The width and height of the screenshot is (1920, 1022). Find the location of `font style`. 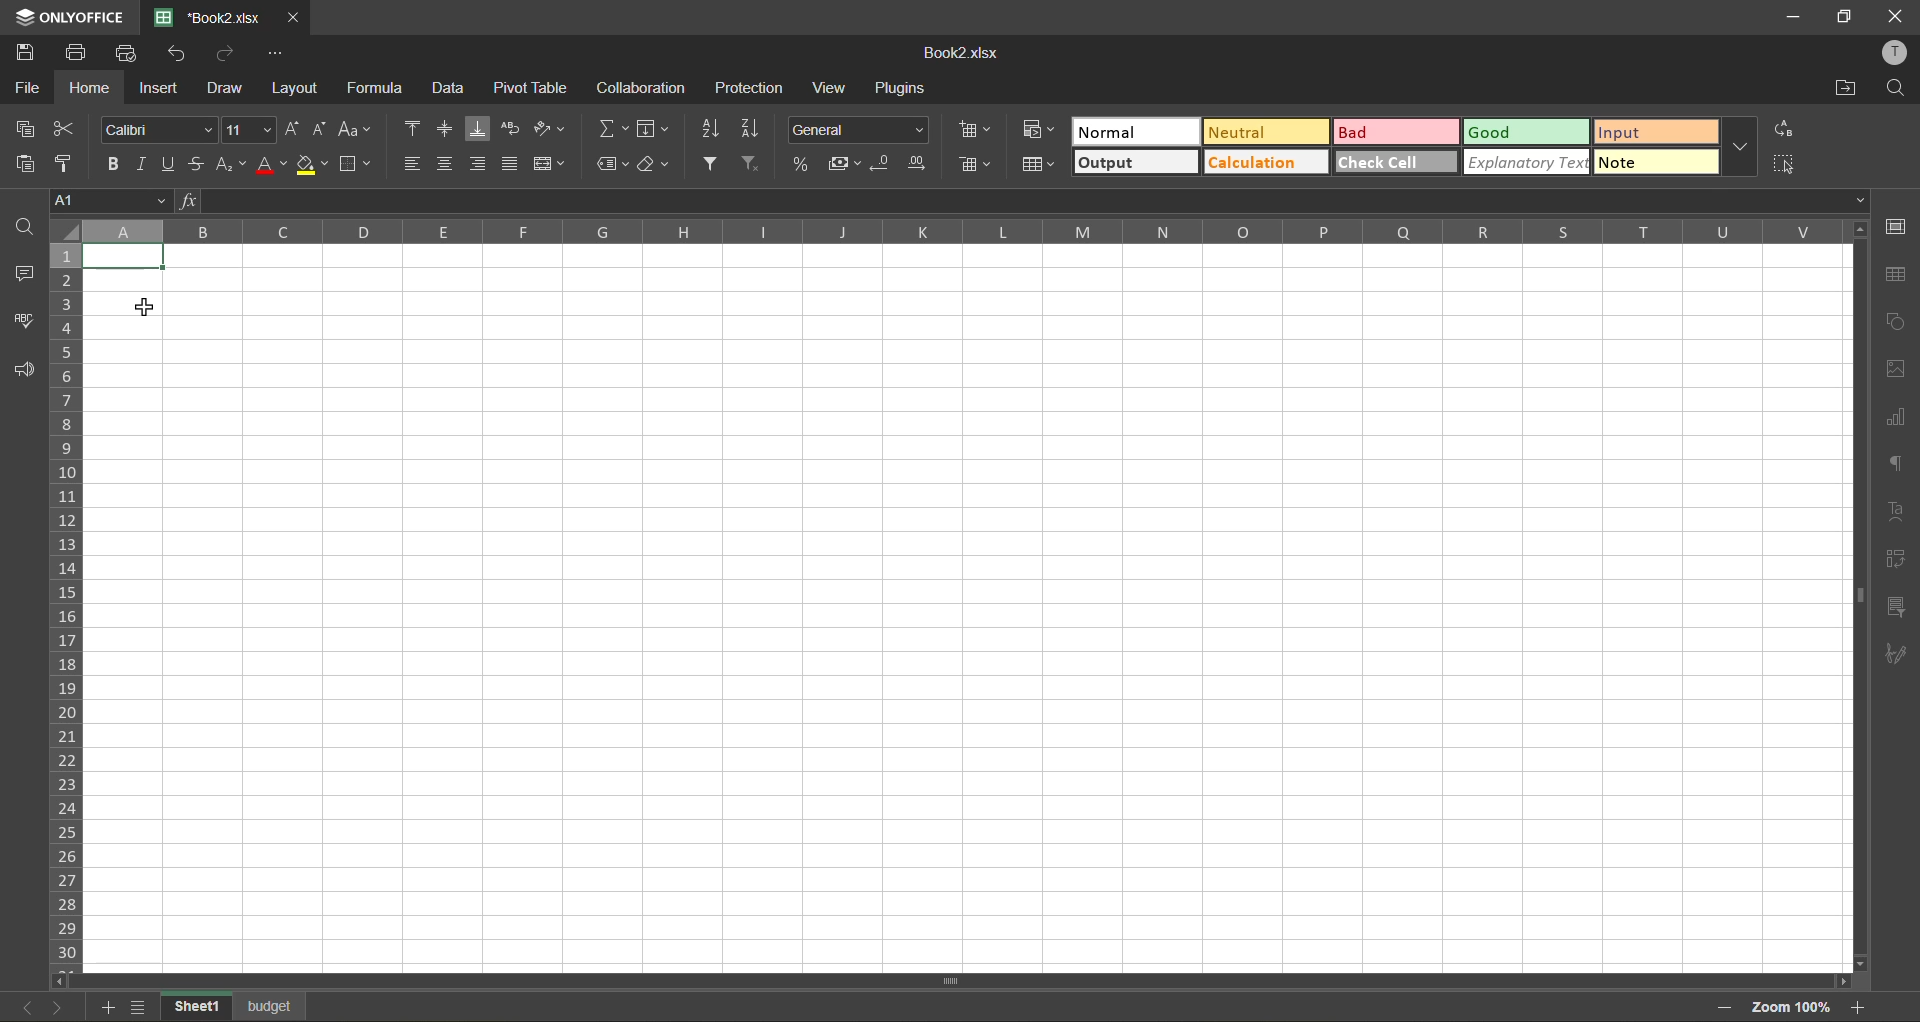

font style is located at coordinates (156, 131).